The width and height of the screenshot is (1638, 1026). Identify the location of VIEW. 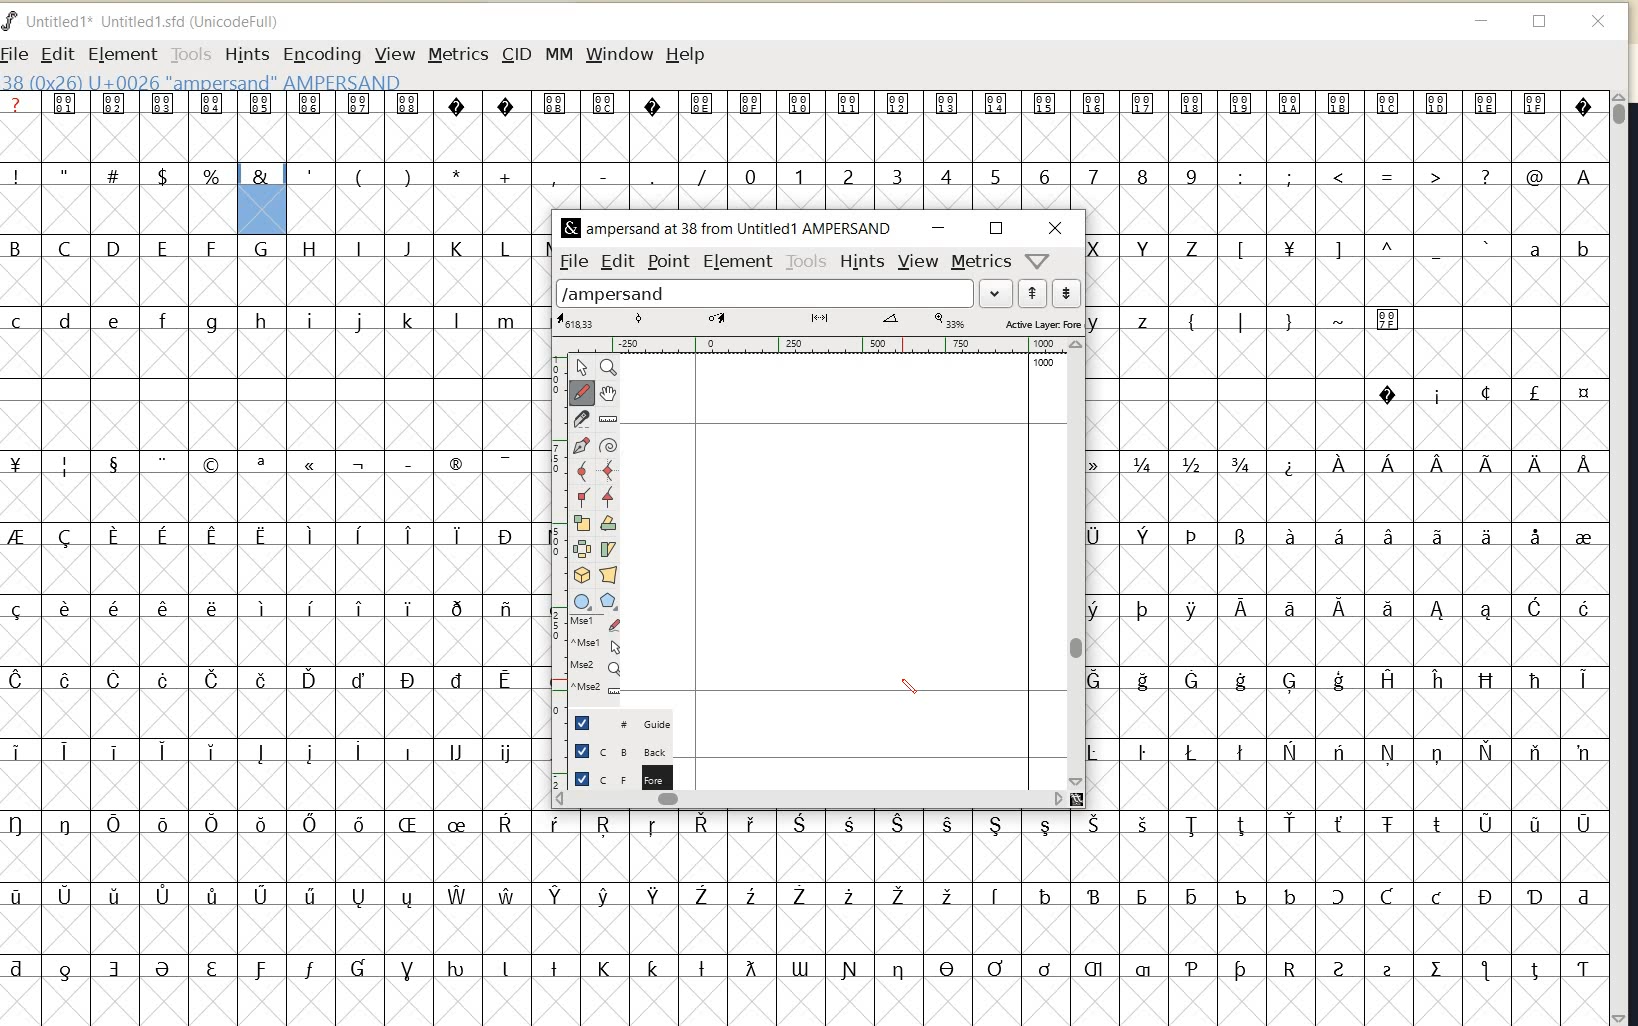
(920, 262).